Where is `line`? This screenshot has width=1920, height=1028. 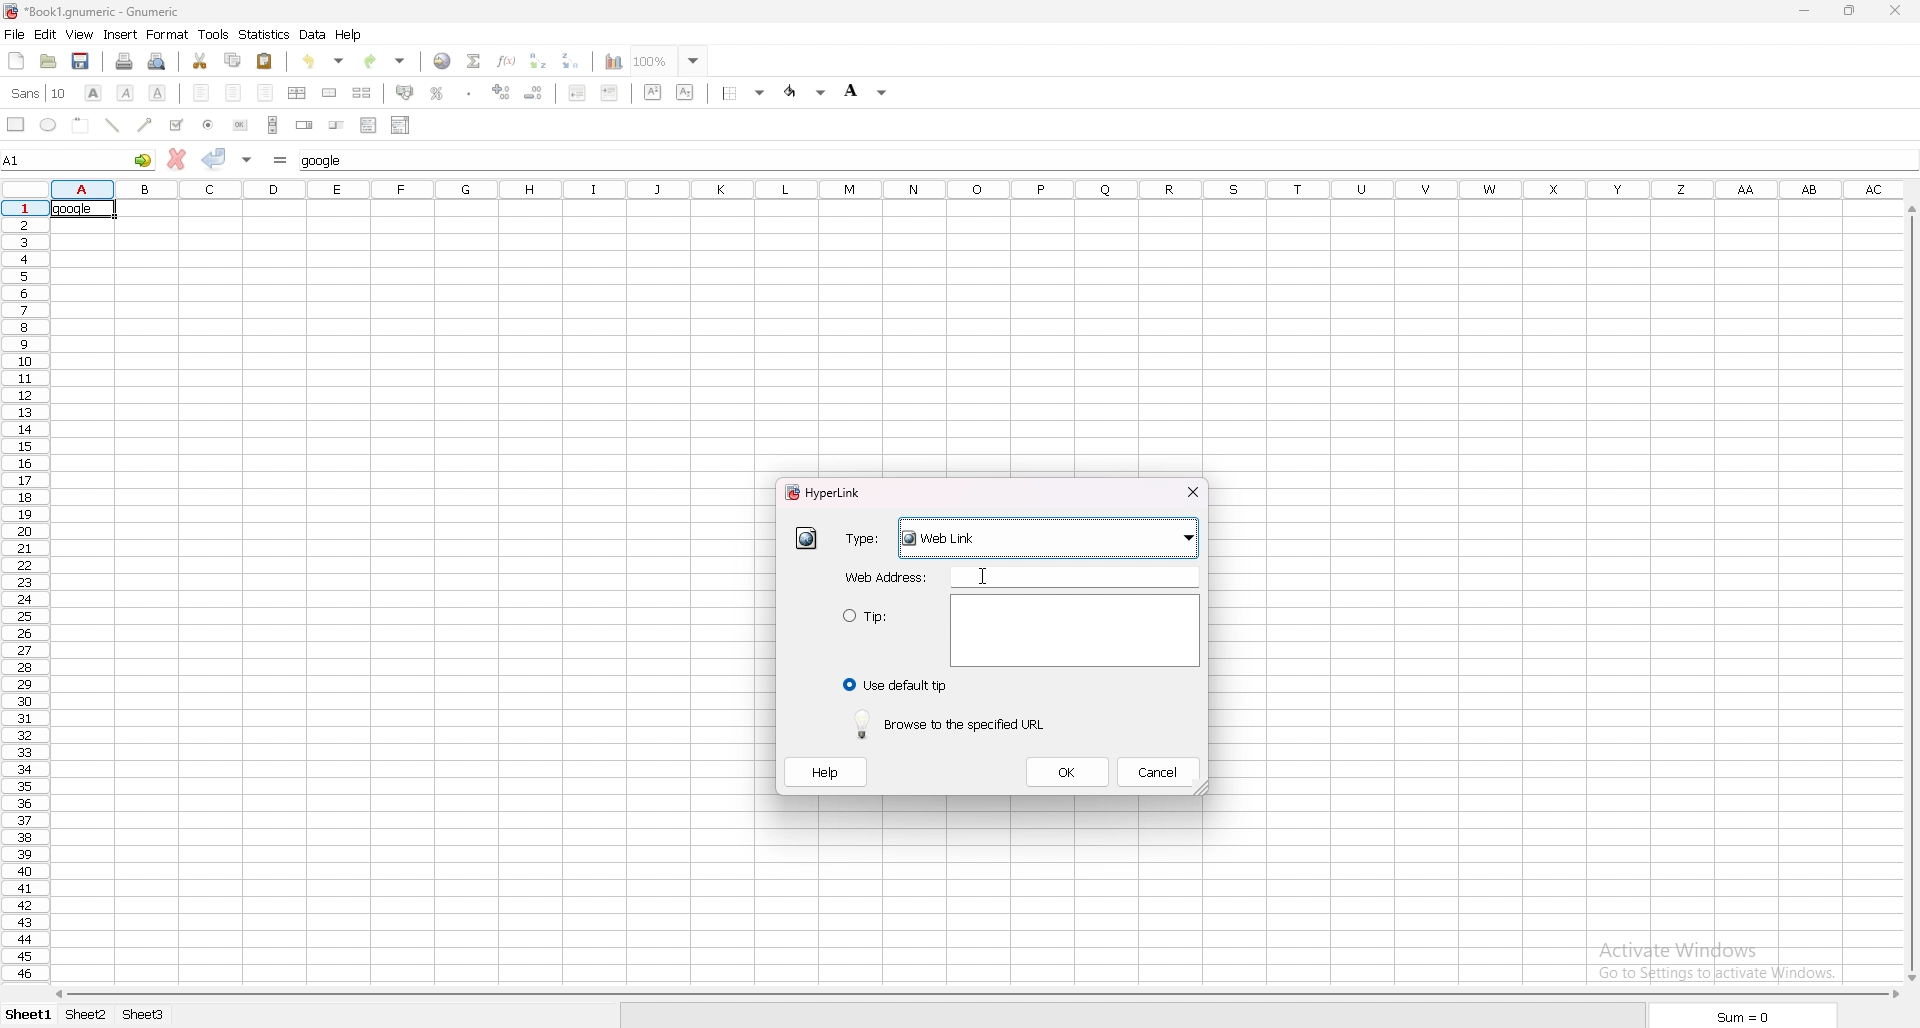 line is located at coordinates (114, 123).